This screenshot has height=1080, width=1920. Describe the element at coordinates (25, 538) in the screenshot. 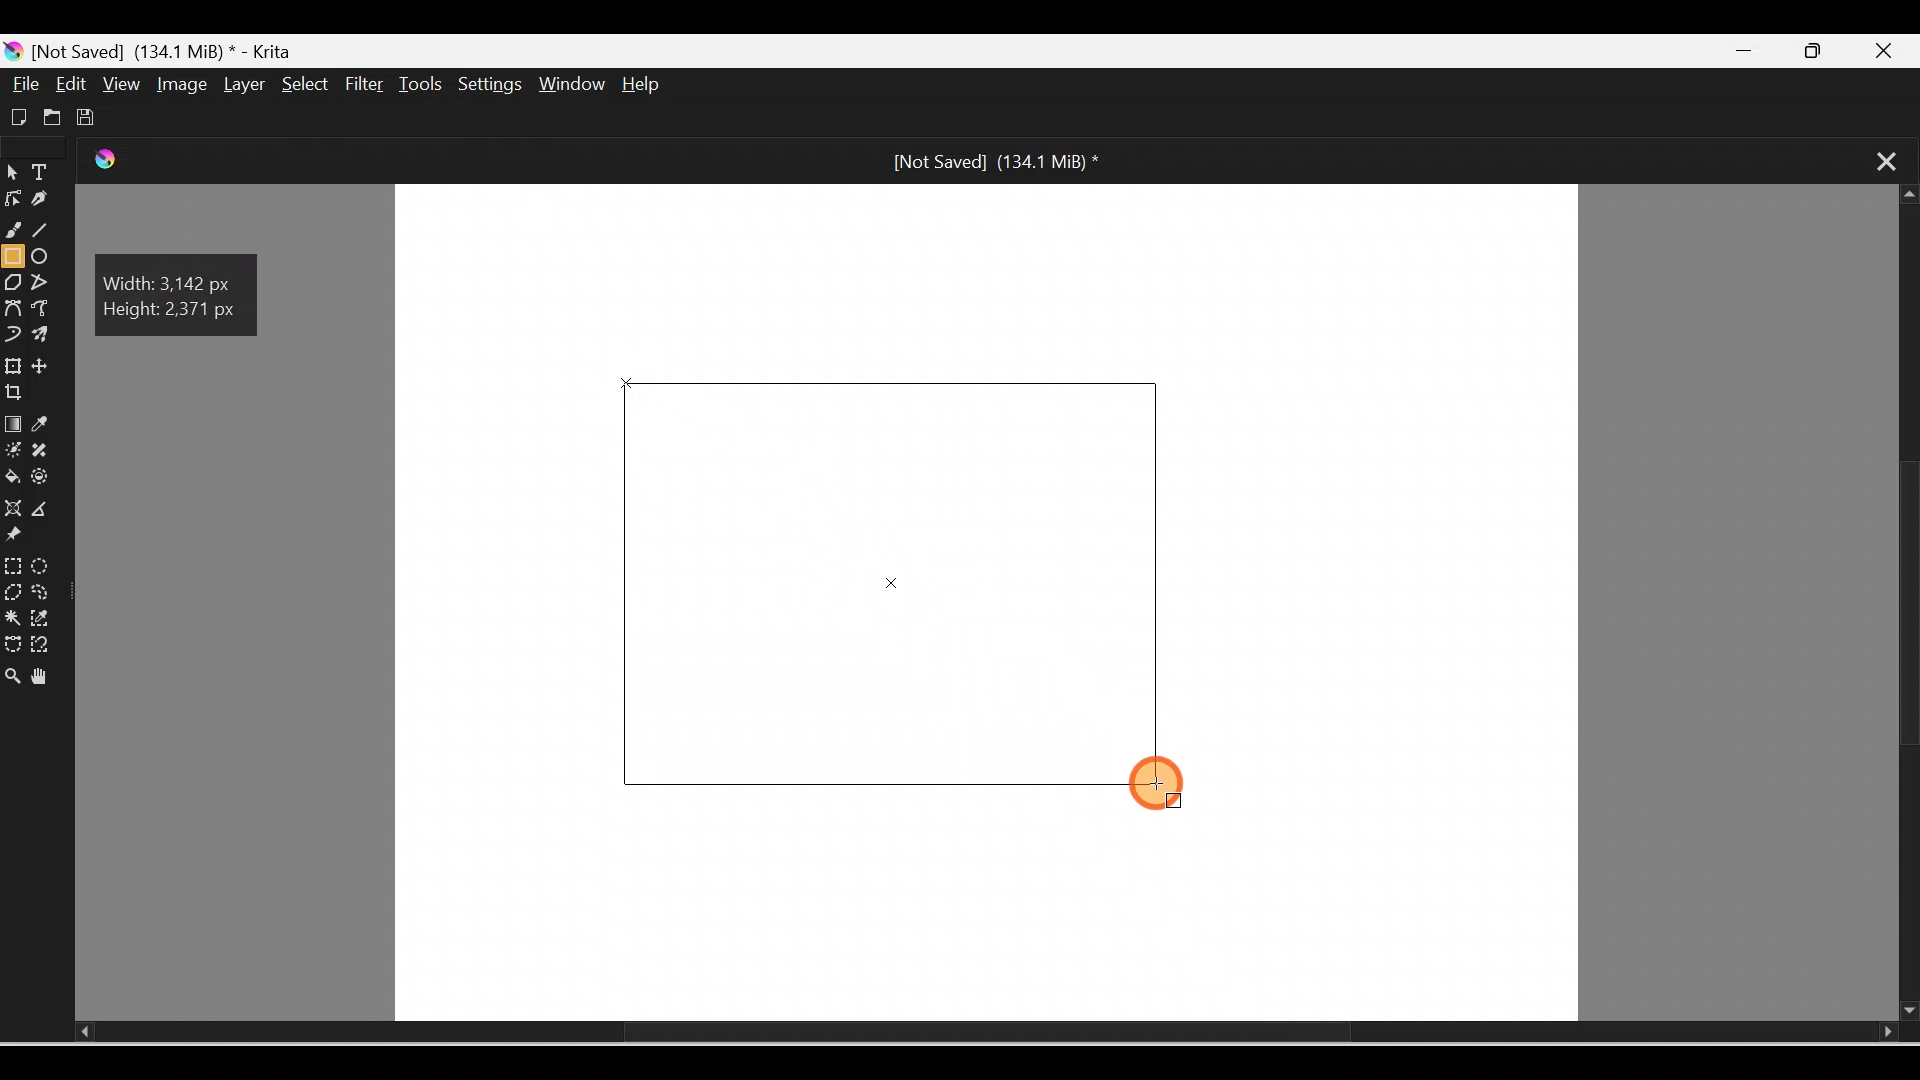

I see `Reference images tool` at that location.